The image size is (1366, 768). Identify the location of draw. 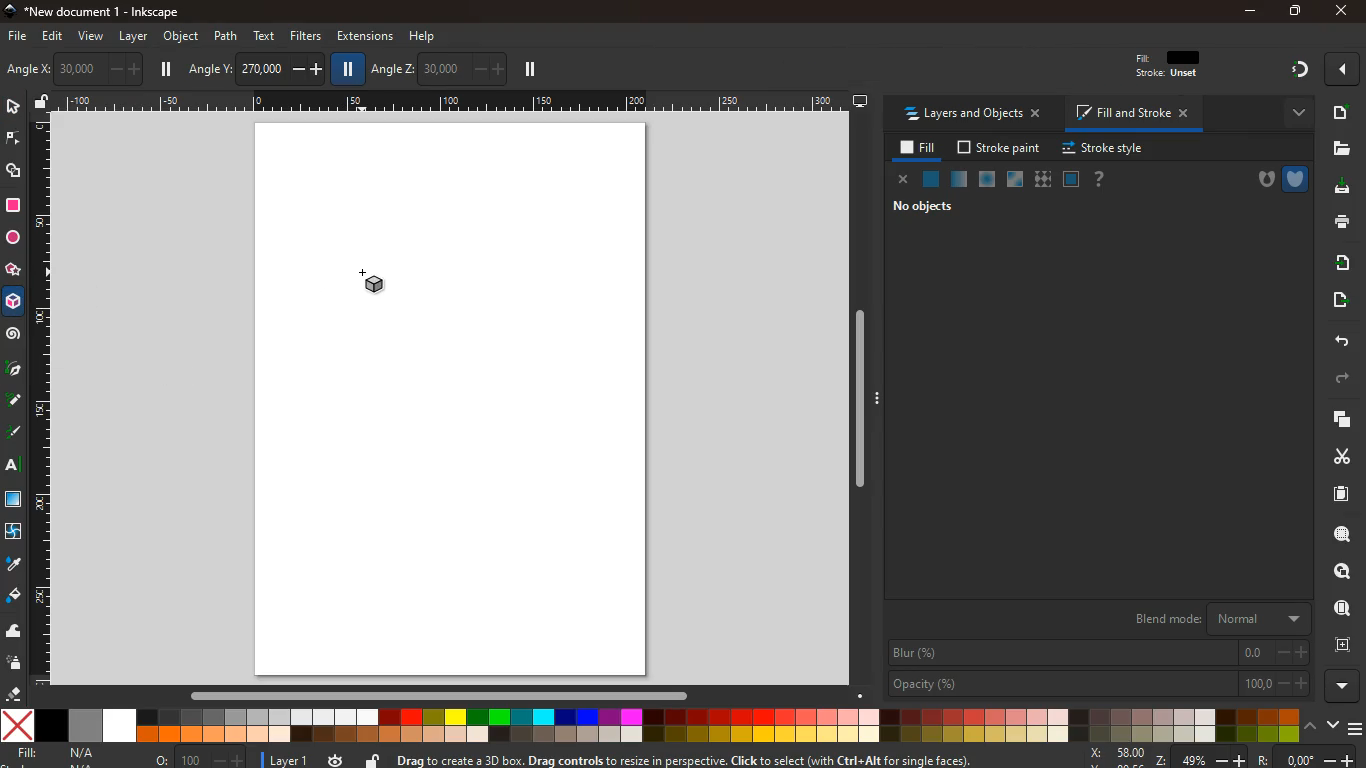
(13, 404).